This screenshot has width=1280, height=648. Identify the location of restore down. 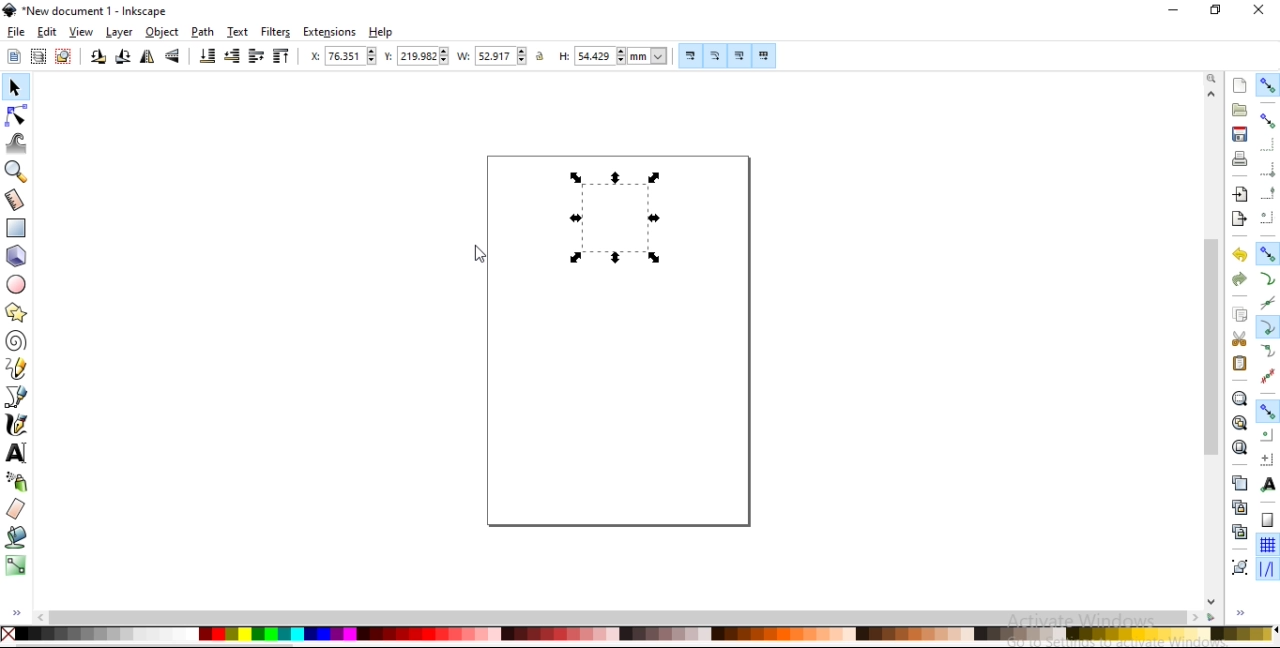
(1216, 10).